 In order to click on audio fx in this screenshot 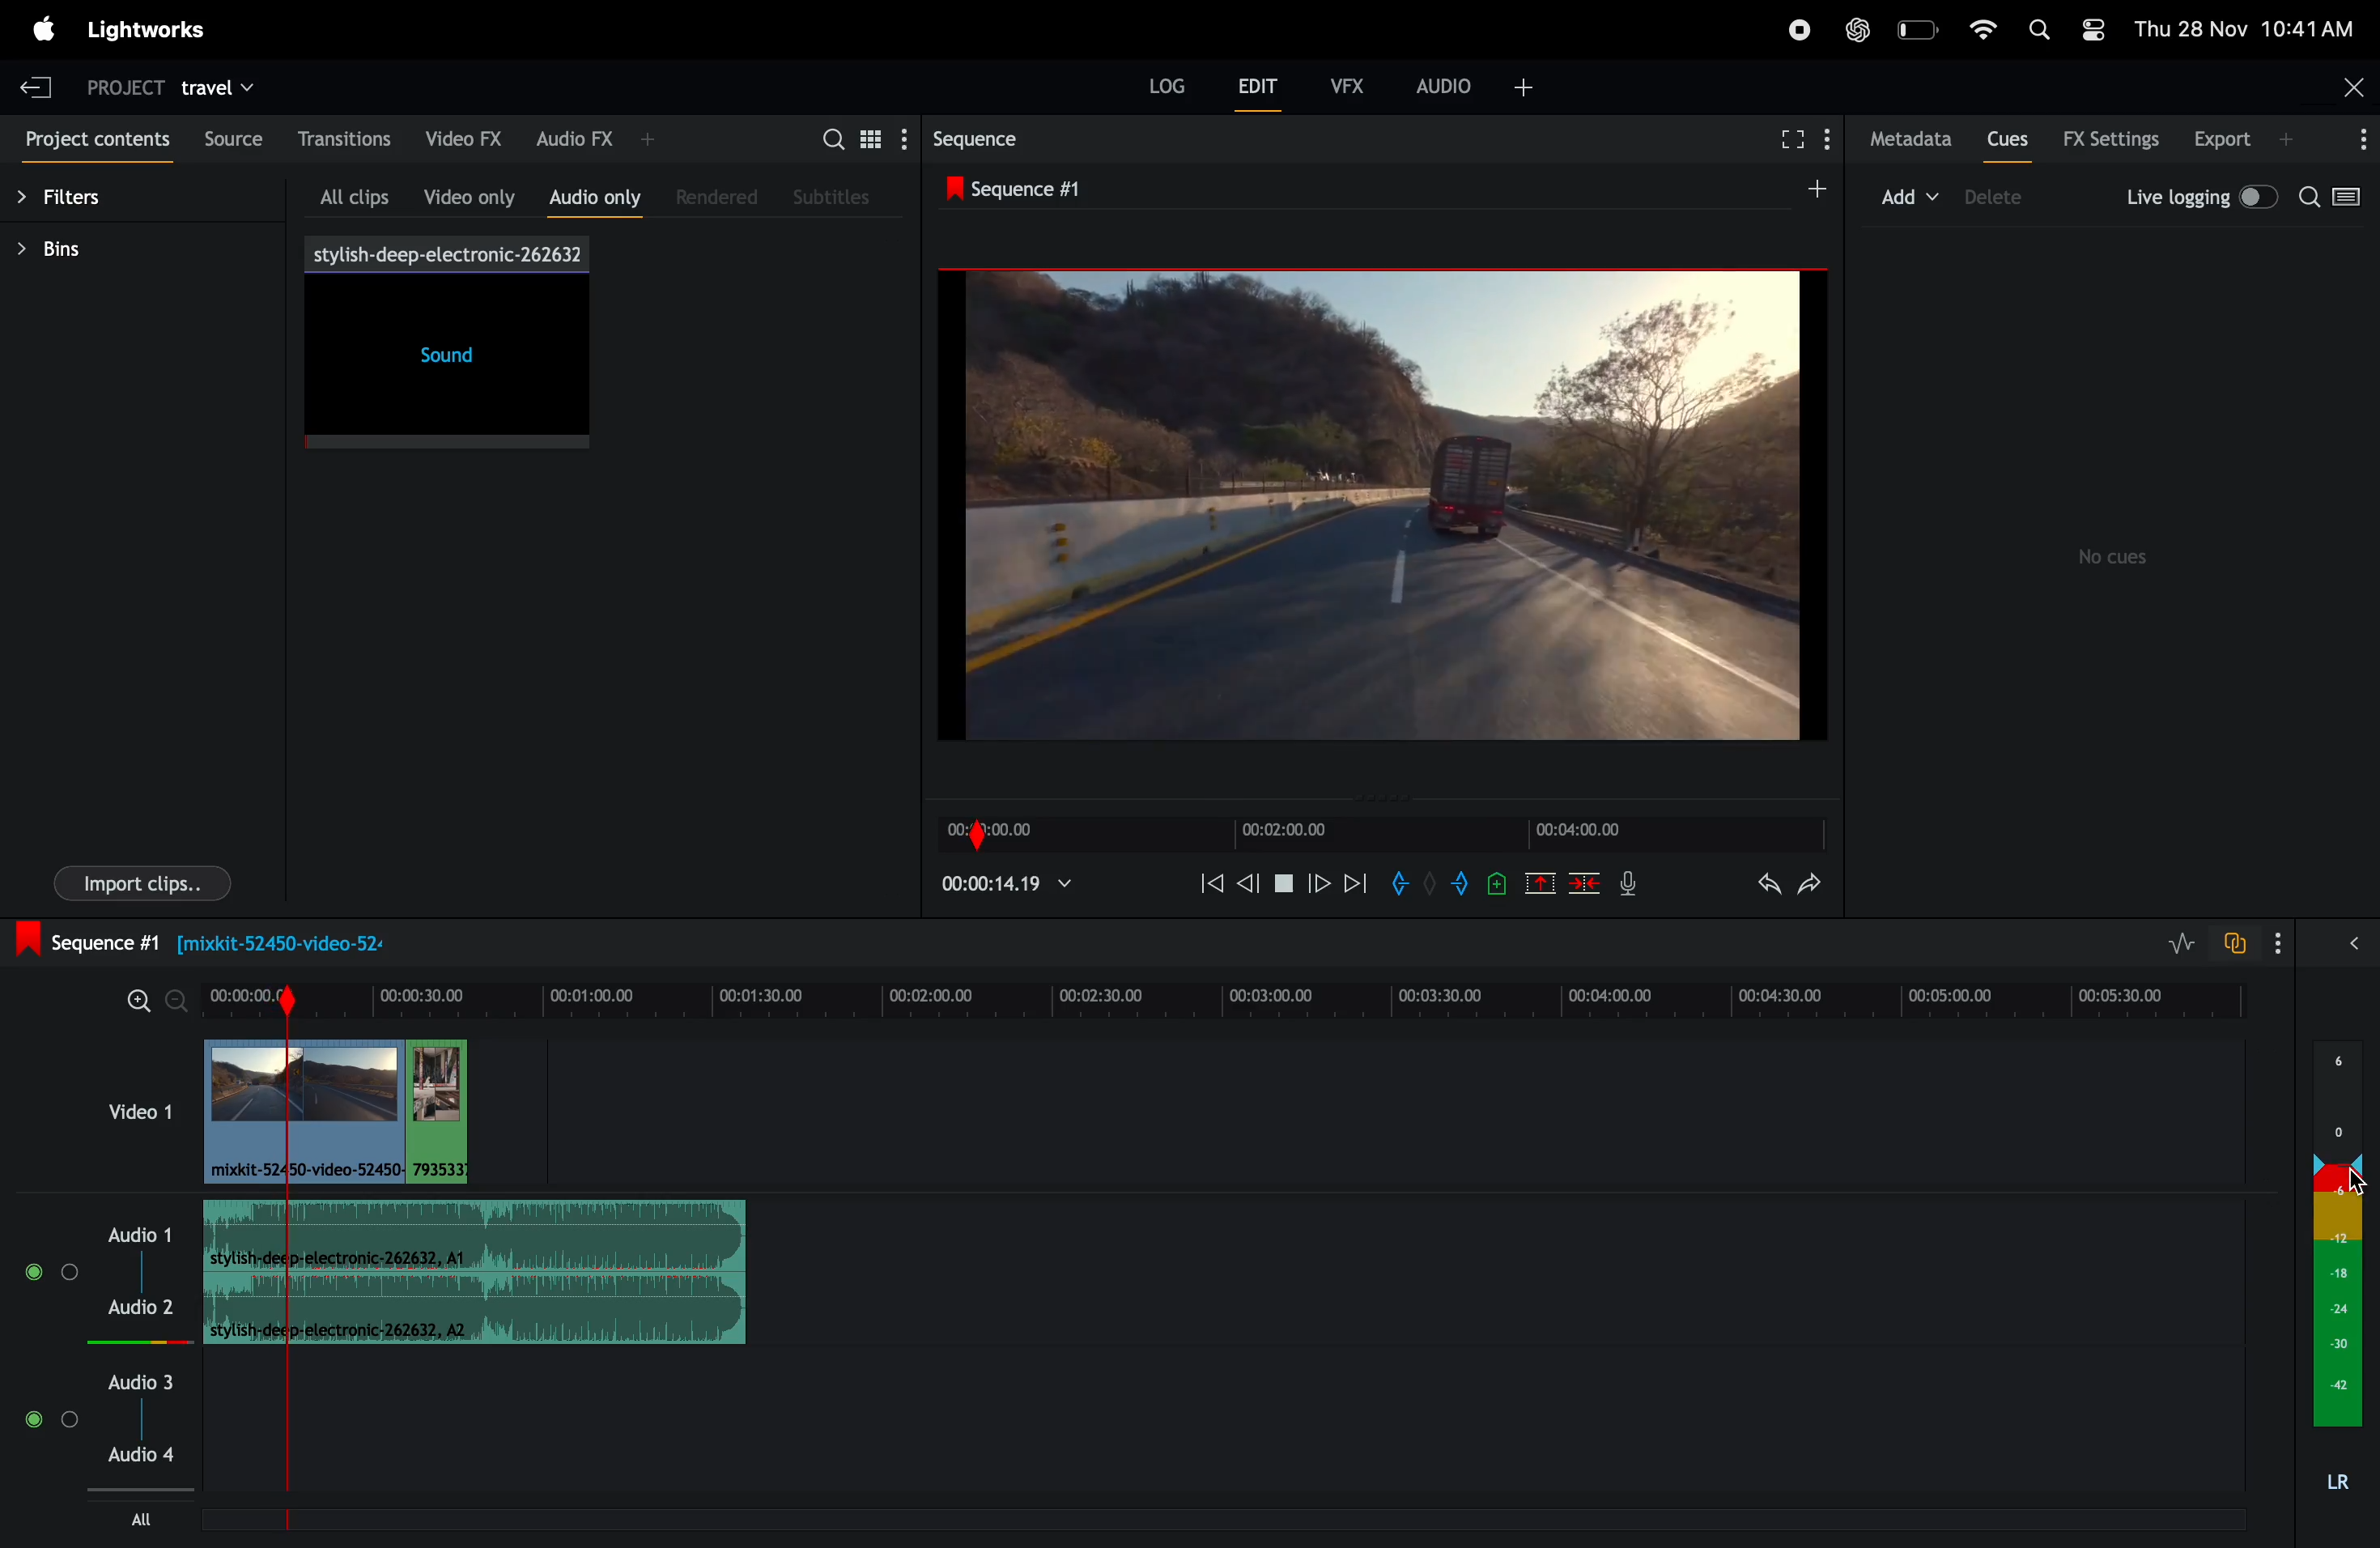, I will do `click(593, 139)`.